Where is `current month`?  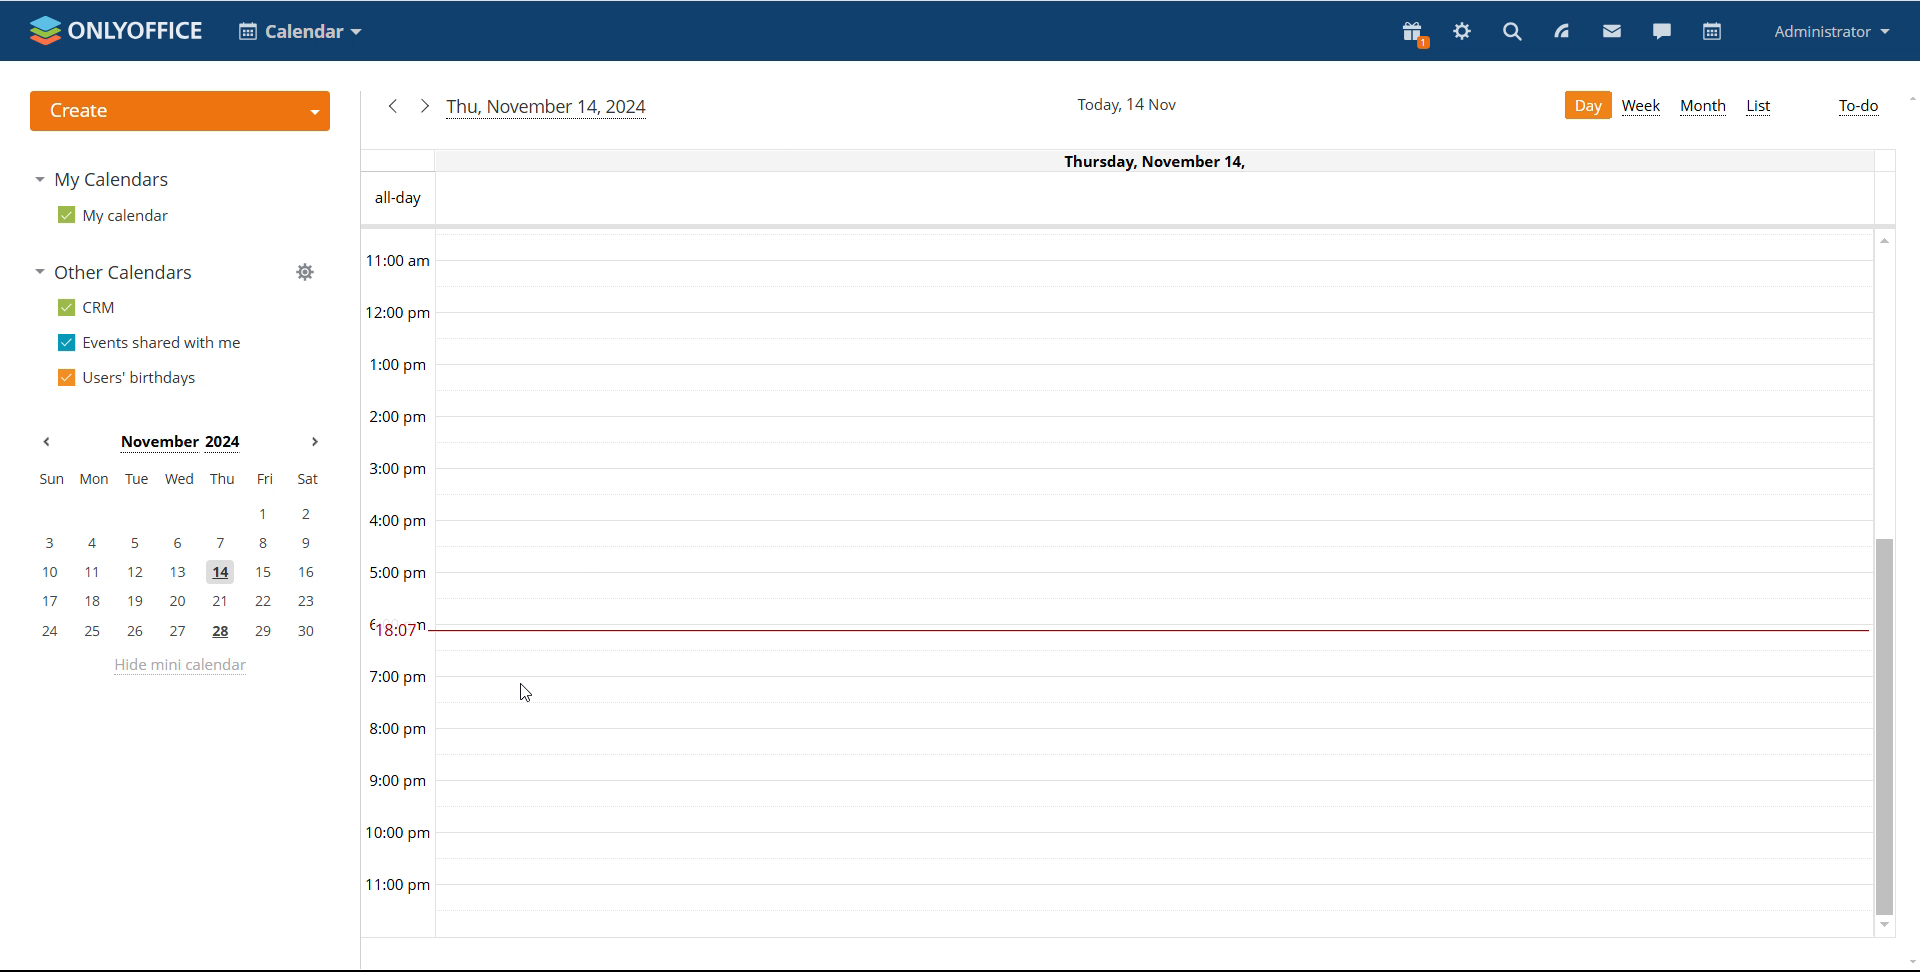 current month is located at coordinates (180, 444).